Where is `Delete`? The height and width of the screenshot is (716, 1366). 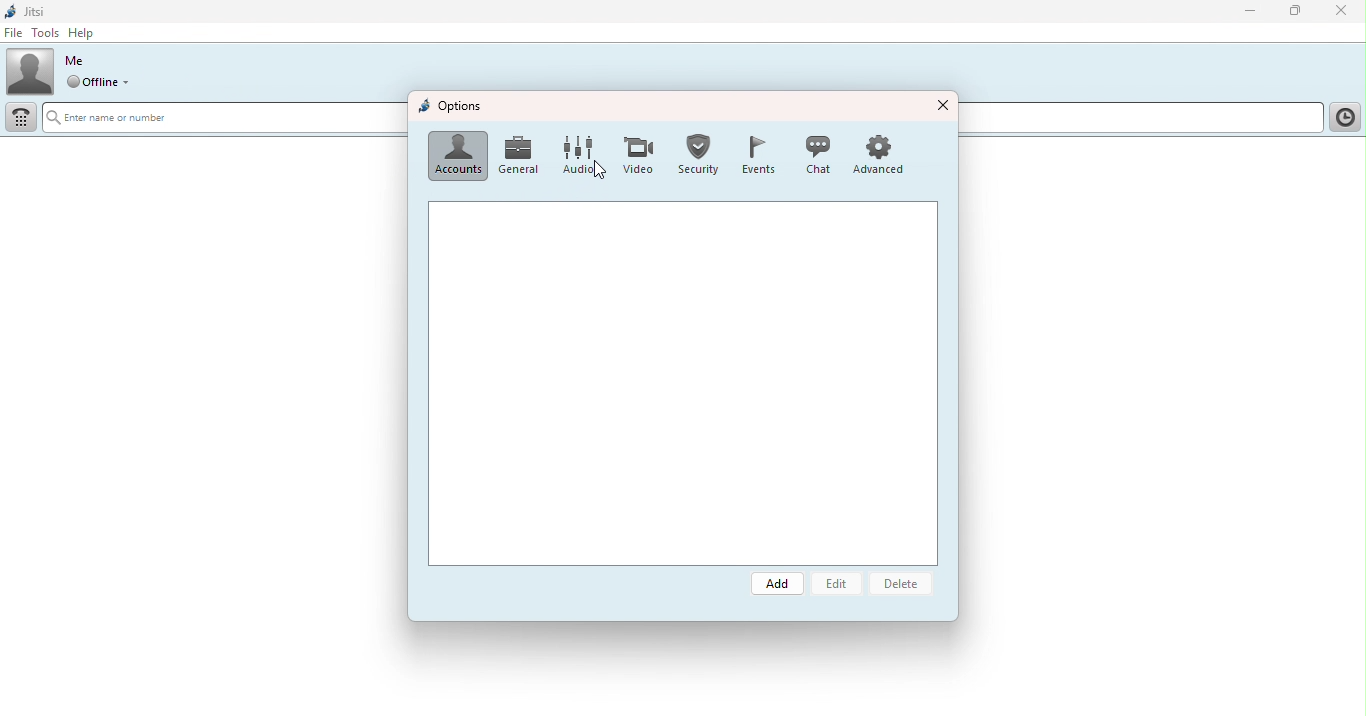
Delete is located at coordinates (906, 587).